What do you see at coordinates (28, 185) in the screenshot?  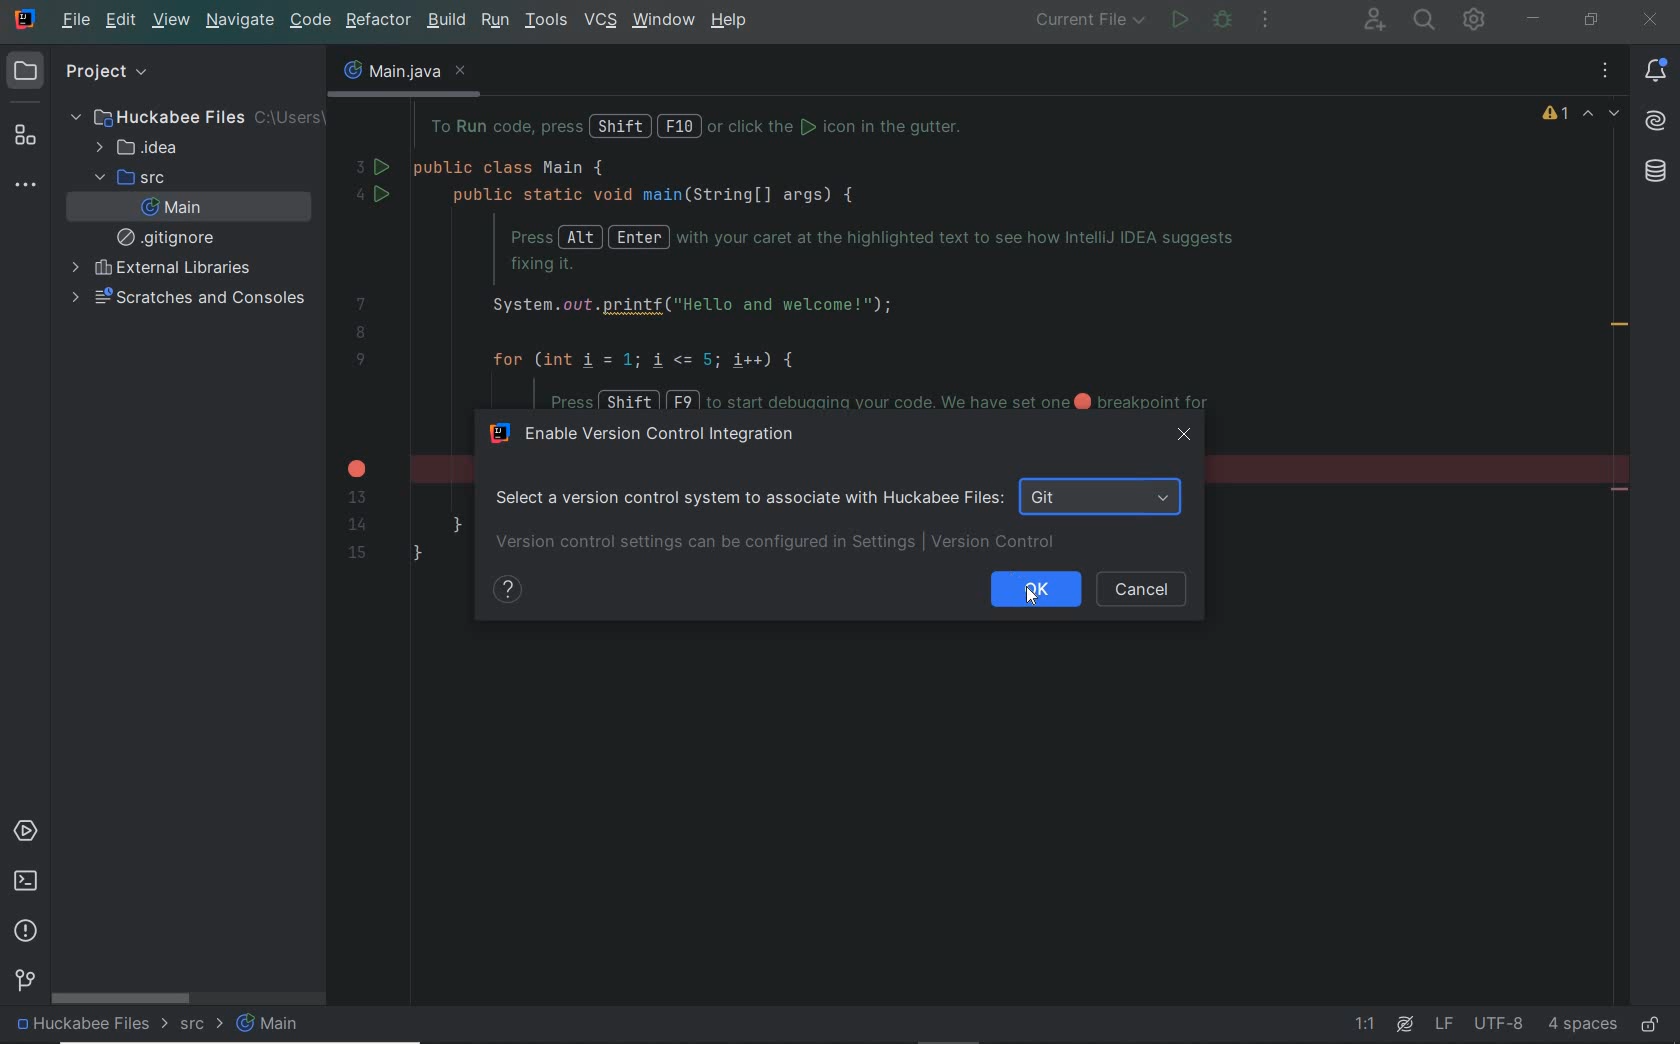 I see `more tool windows` at bounding box center [28, 185].